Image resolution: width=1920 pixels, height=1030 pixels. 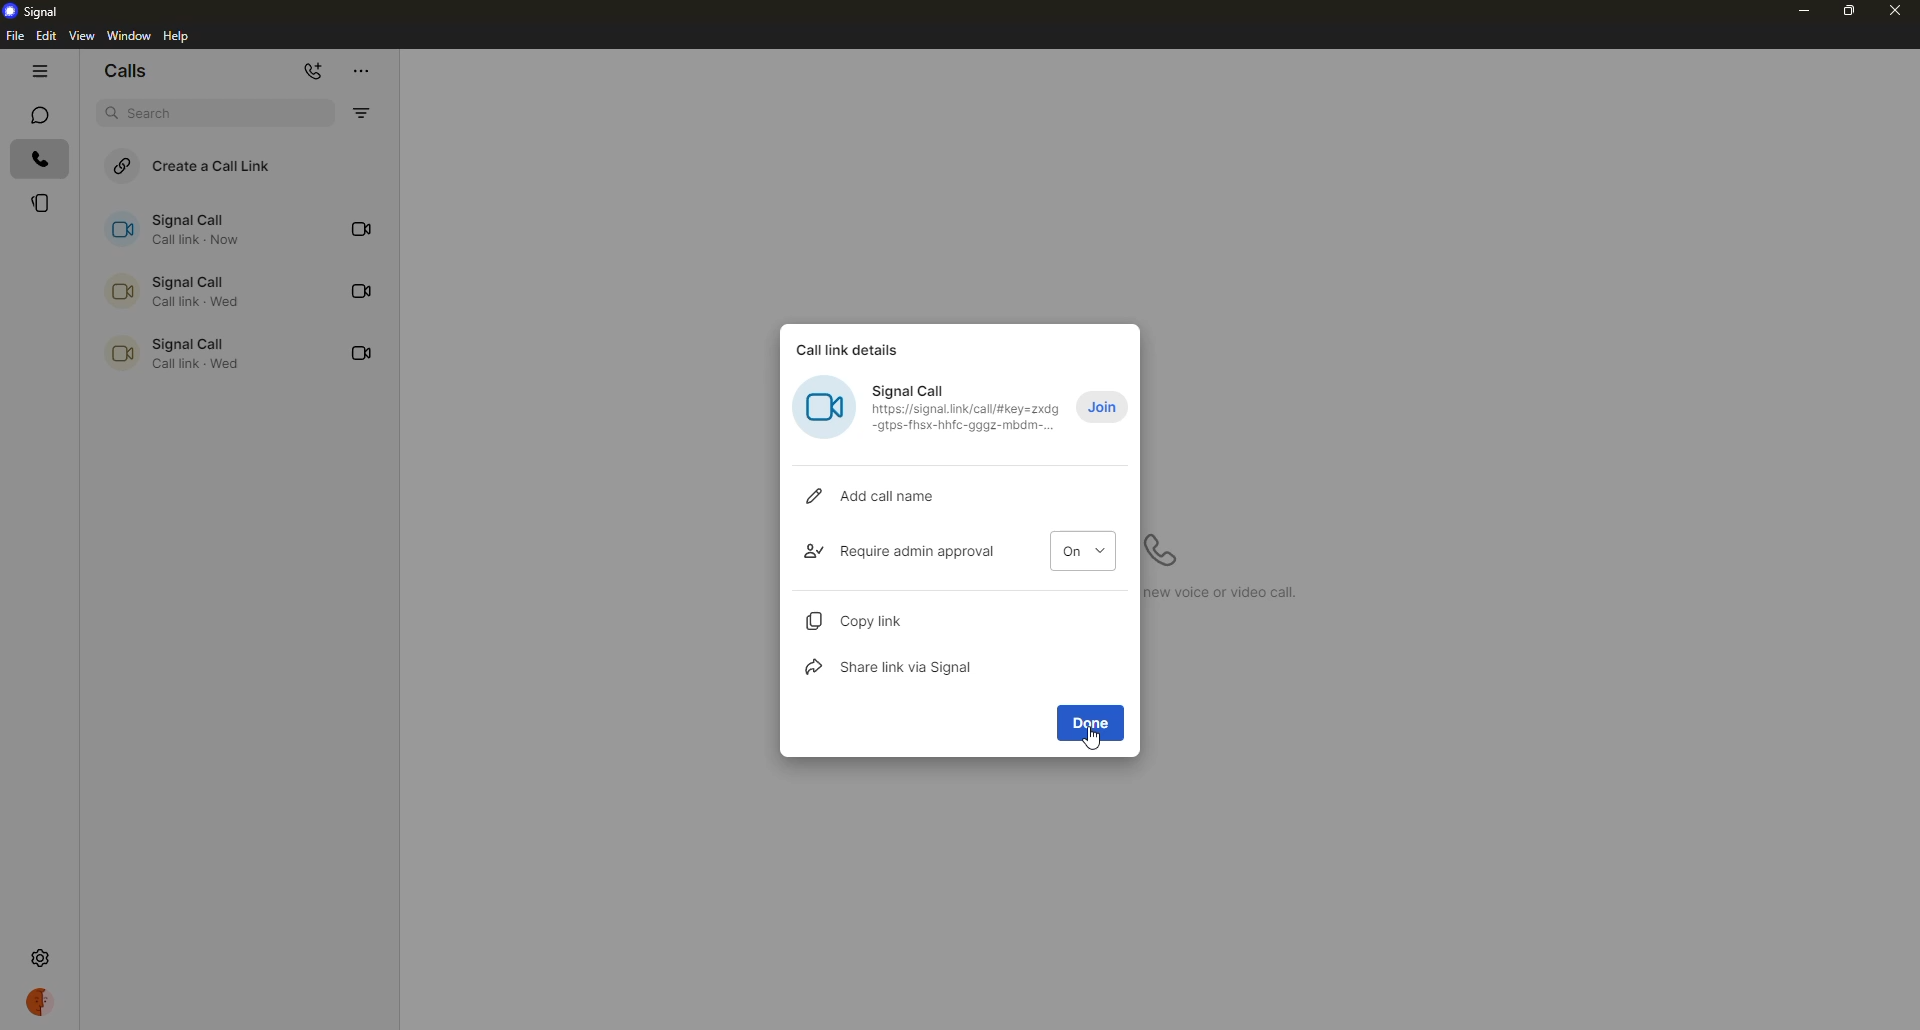 What do you see at coordinates (47, 35) in the screenshot?
I see `edit` at bounding box center [47, 35].